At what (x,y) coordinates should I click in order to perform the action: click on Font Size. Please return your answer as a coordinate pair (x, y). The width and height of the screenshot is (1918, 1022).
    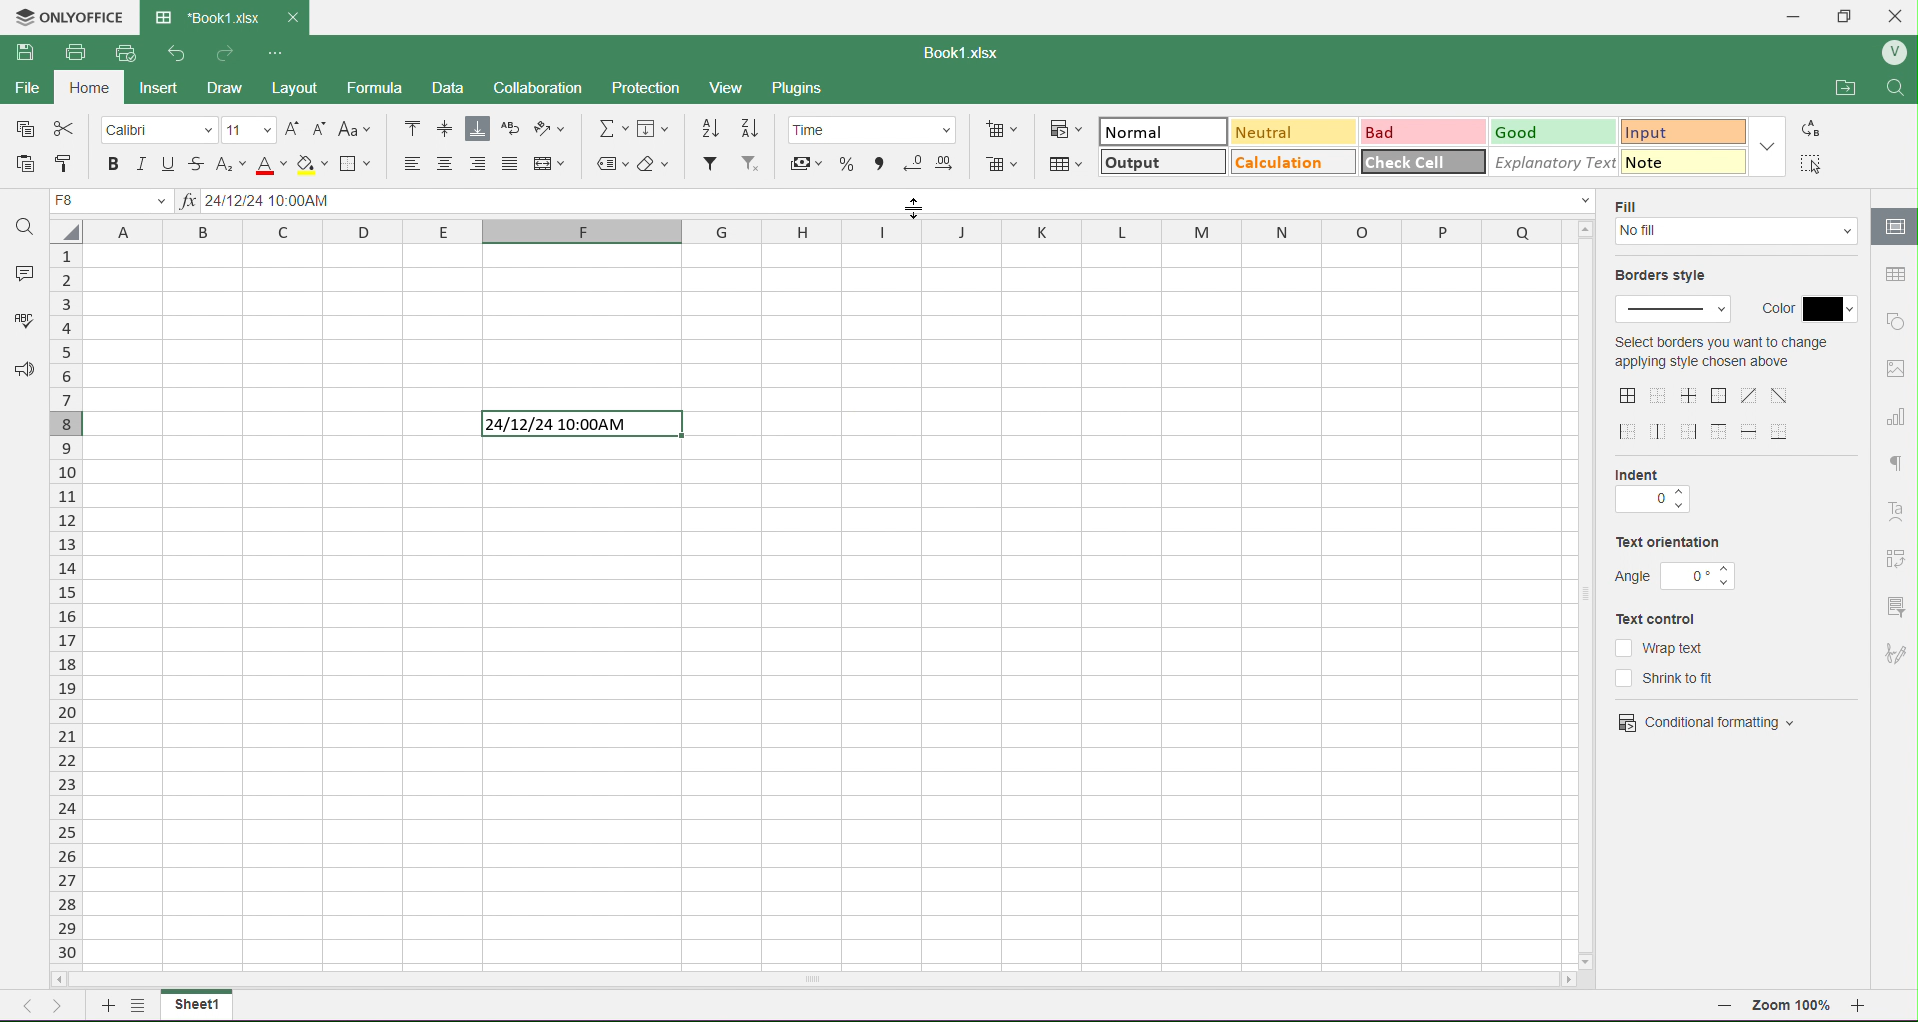
    Looking at the image, I should click on (248, 128).